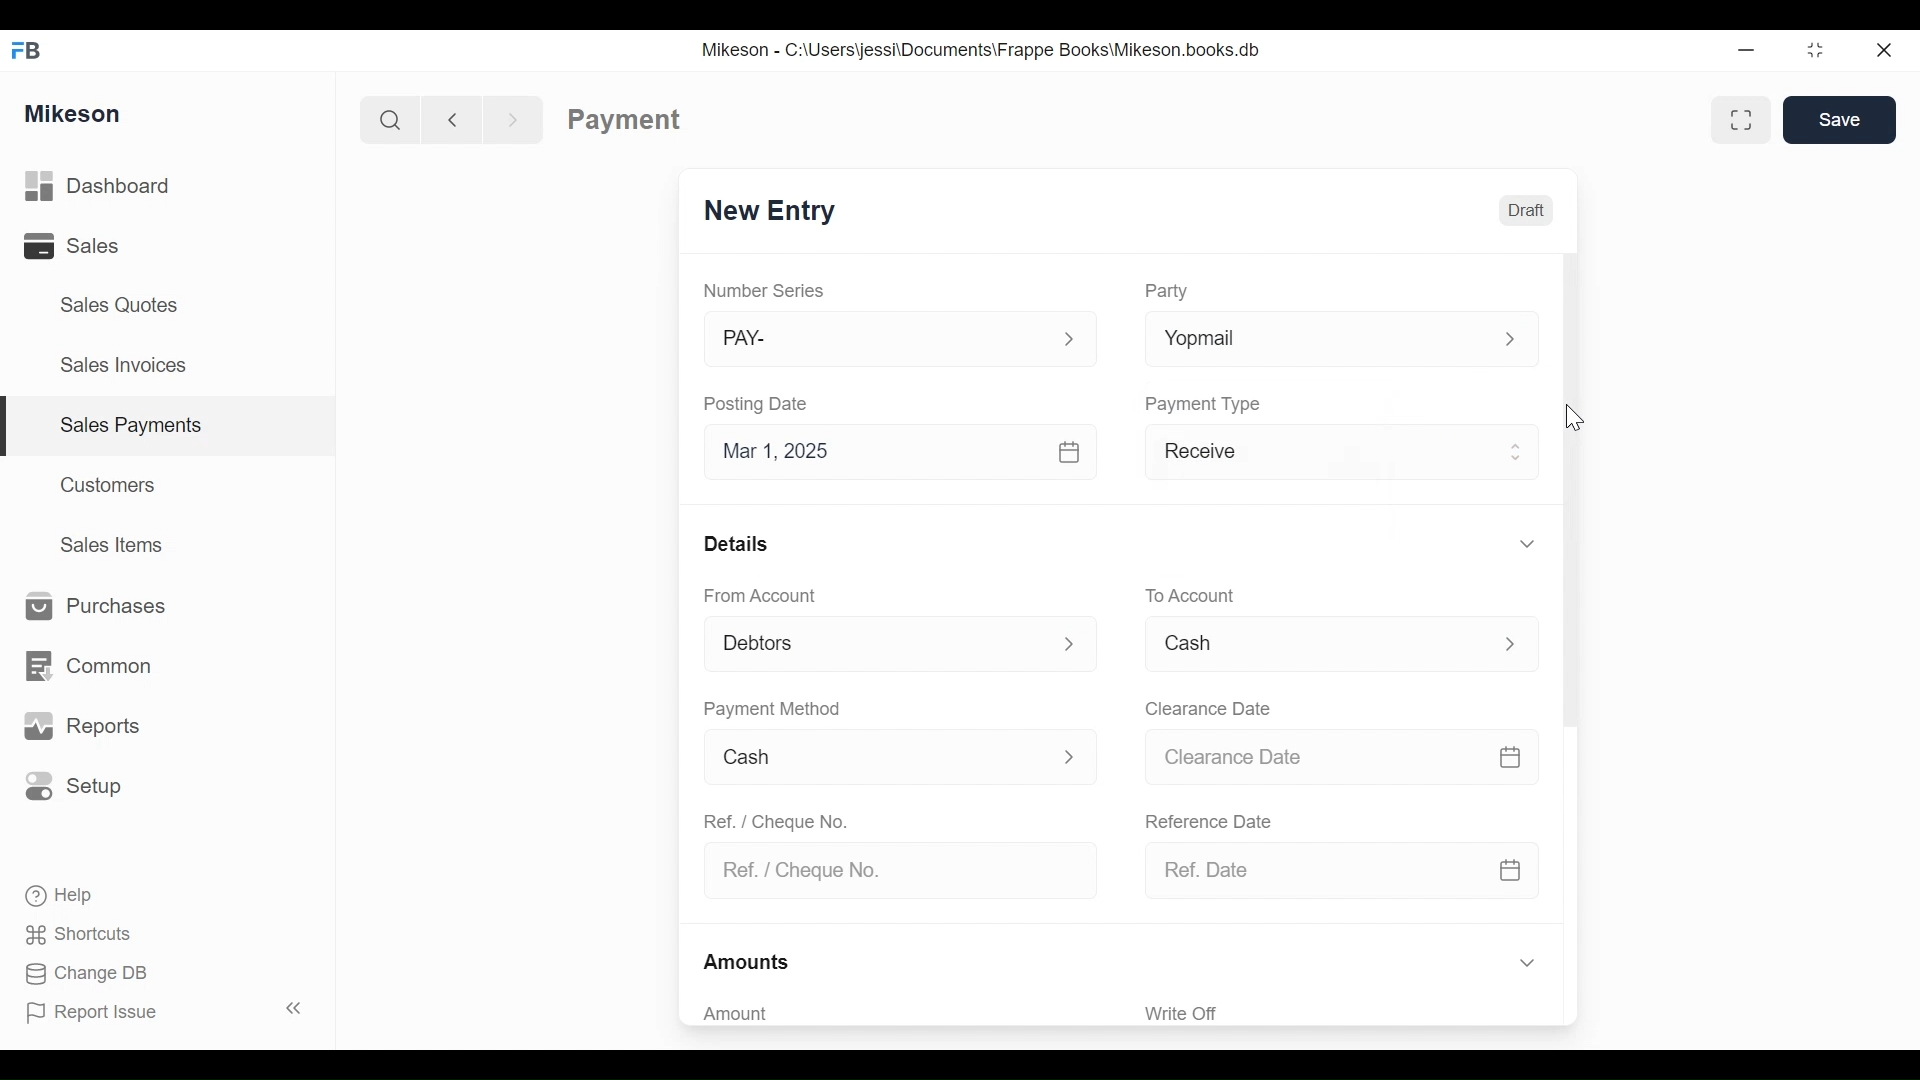 Image resolution: width=1920 pixels, height=1080 pixels. What do you see at coordinates (767, 405) in the screenshot?
I see `Posting Date` at bounding box center [767, 405].